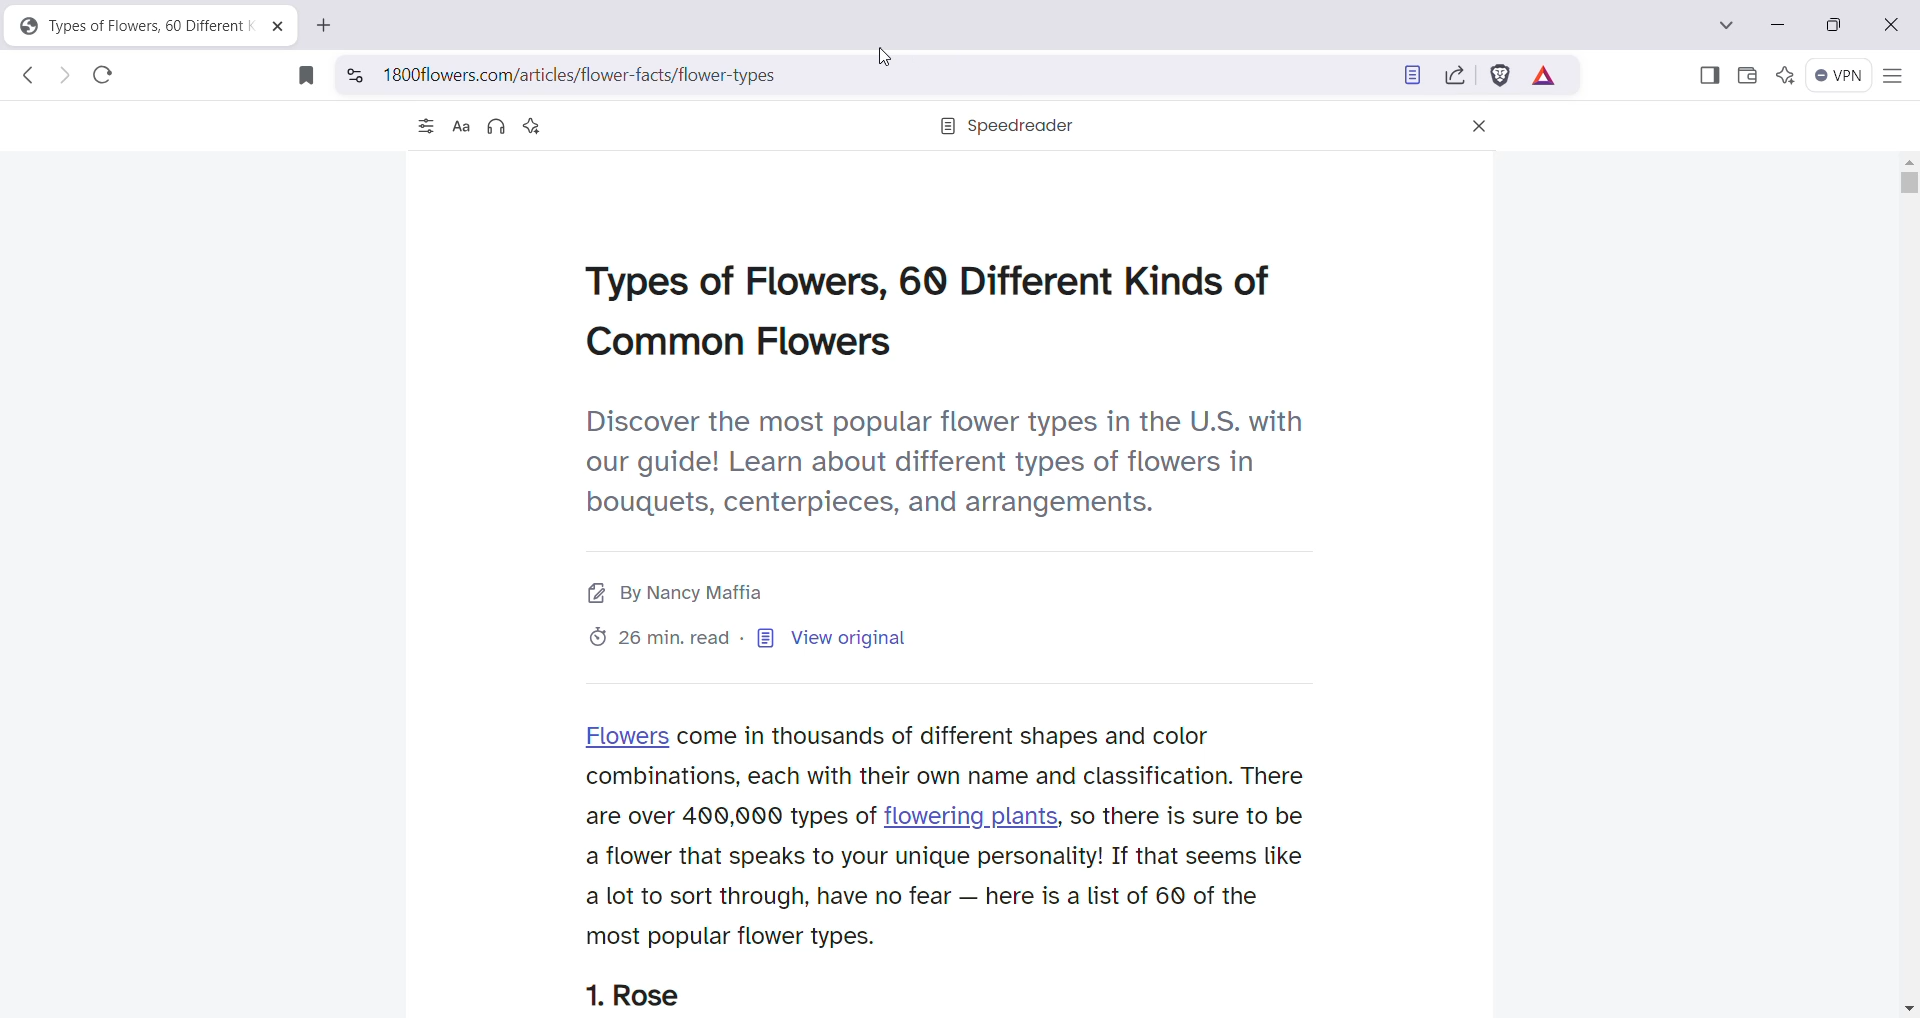 This screenshot has height=1018, width=1920. What do you see at coordinates (325, 27) in the screenshot?
I see `New Tab` at bounding box center [325, 27].